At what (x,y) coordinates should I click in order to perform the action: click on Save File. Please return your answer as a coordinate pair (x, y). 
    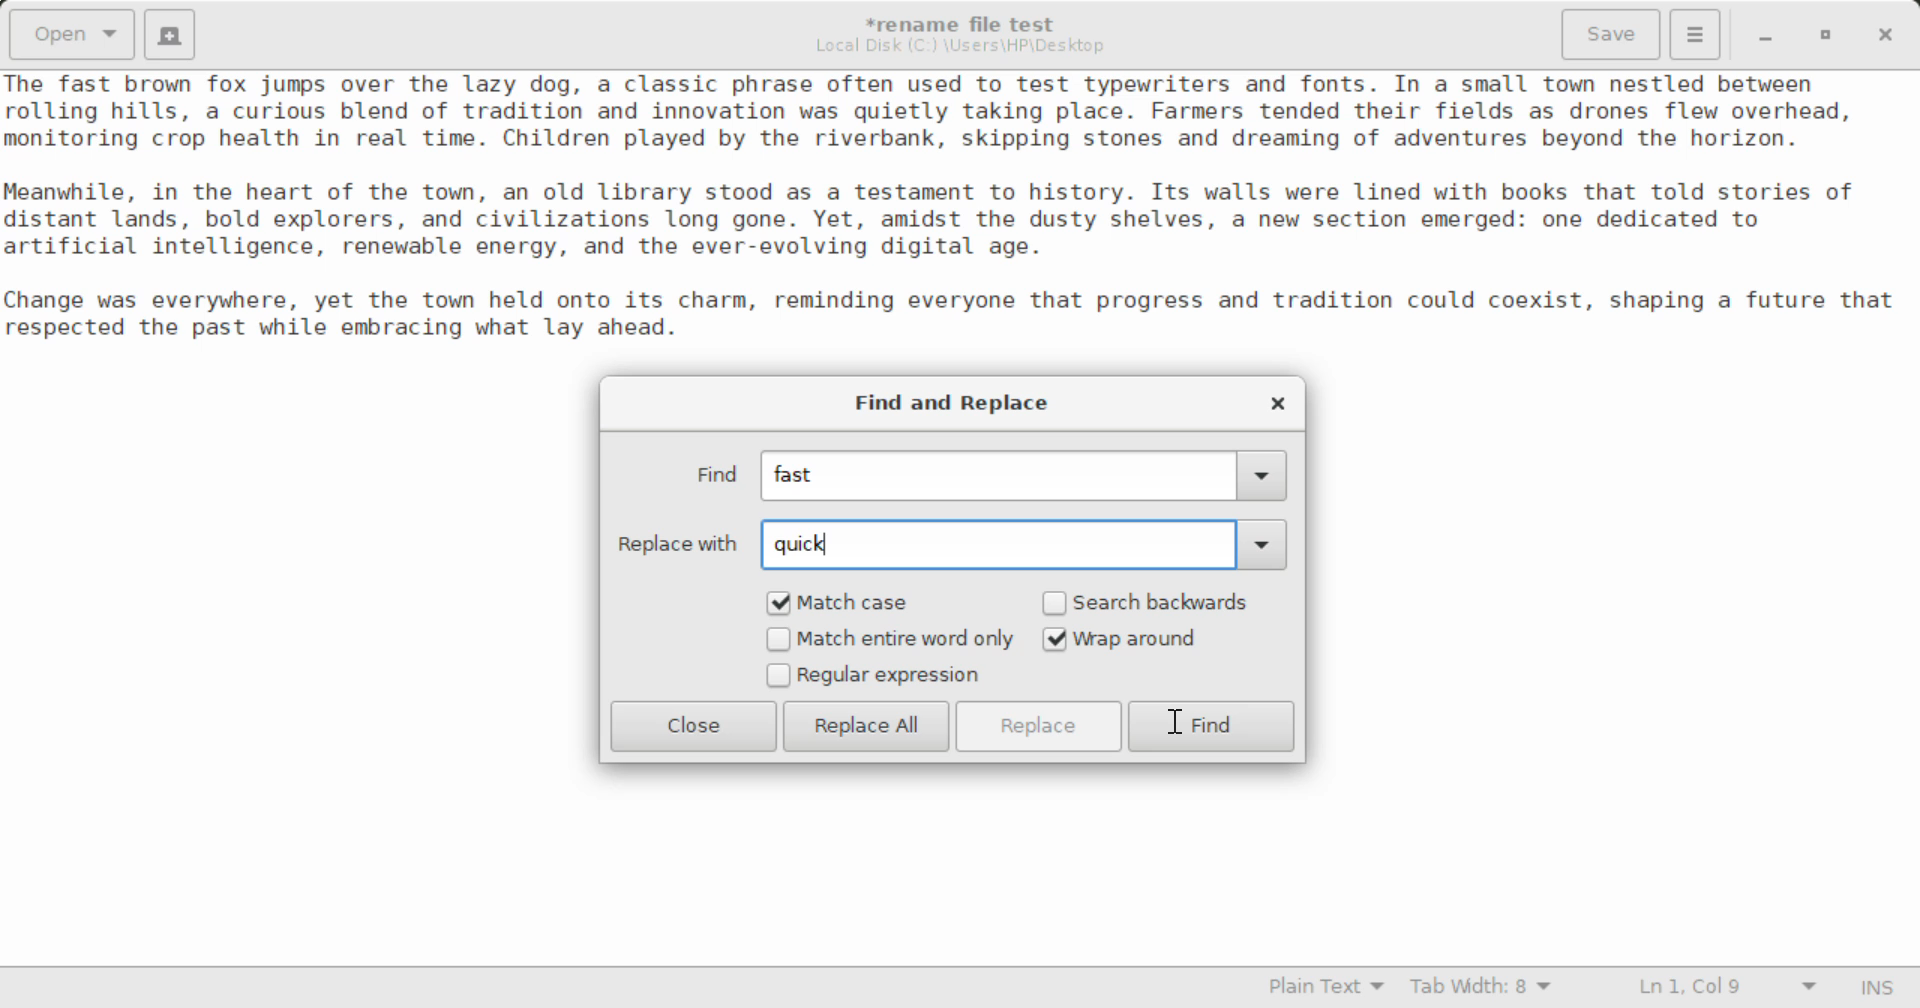
    Looking at the image, I should click on (1614, 32).